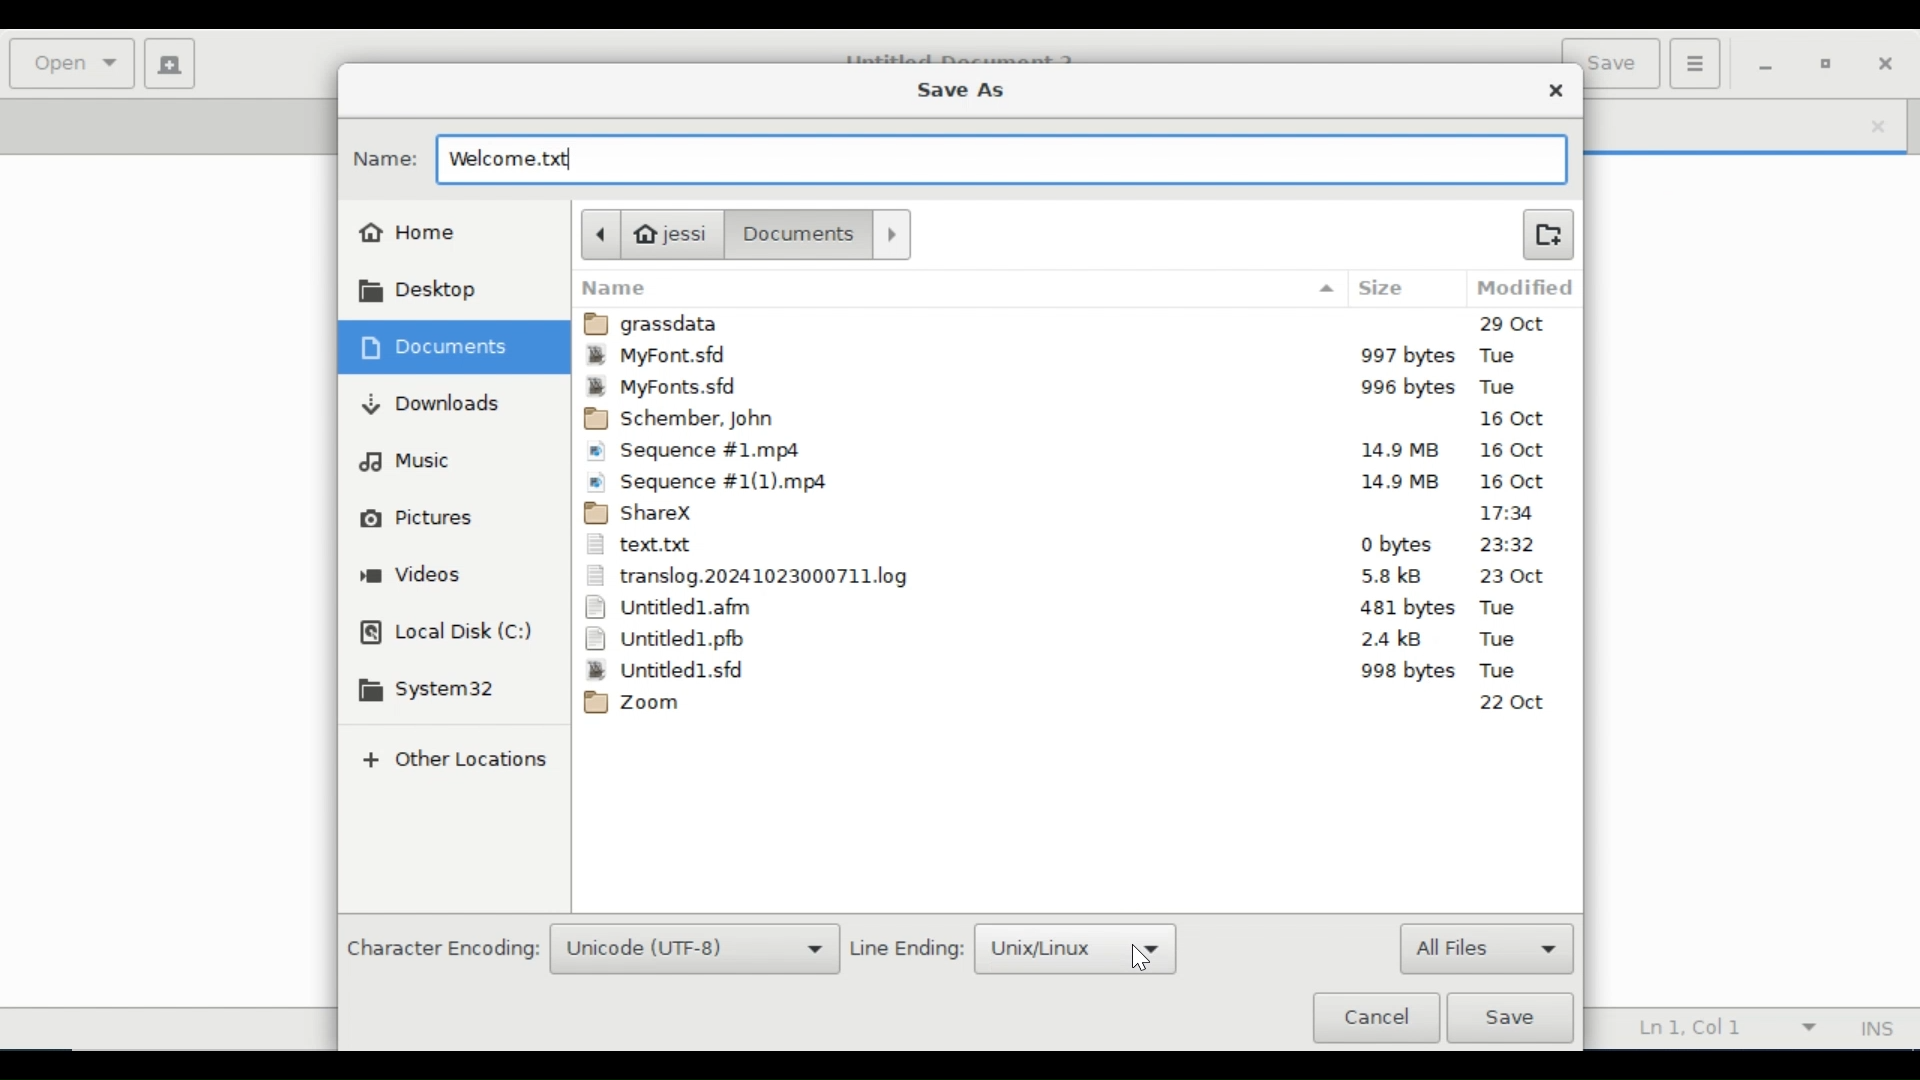 The image size is (1920, 1080). What do you see at coordinates (442, 945) in the screenshot?
I see `Character Encoding` at bounding box center [442, 945].